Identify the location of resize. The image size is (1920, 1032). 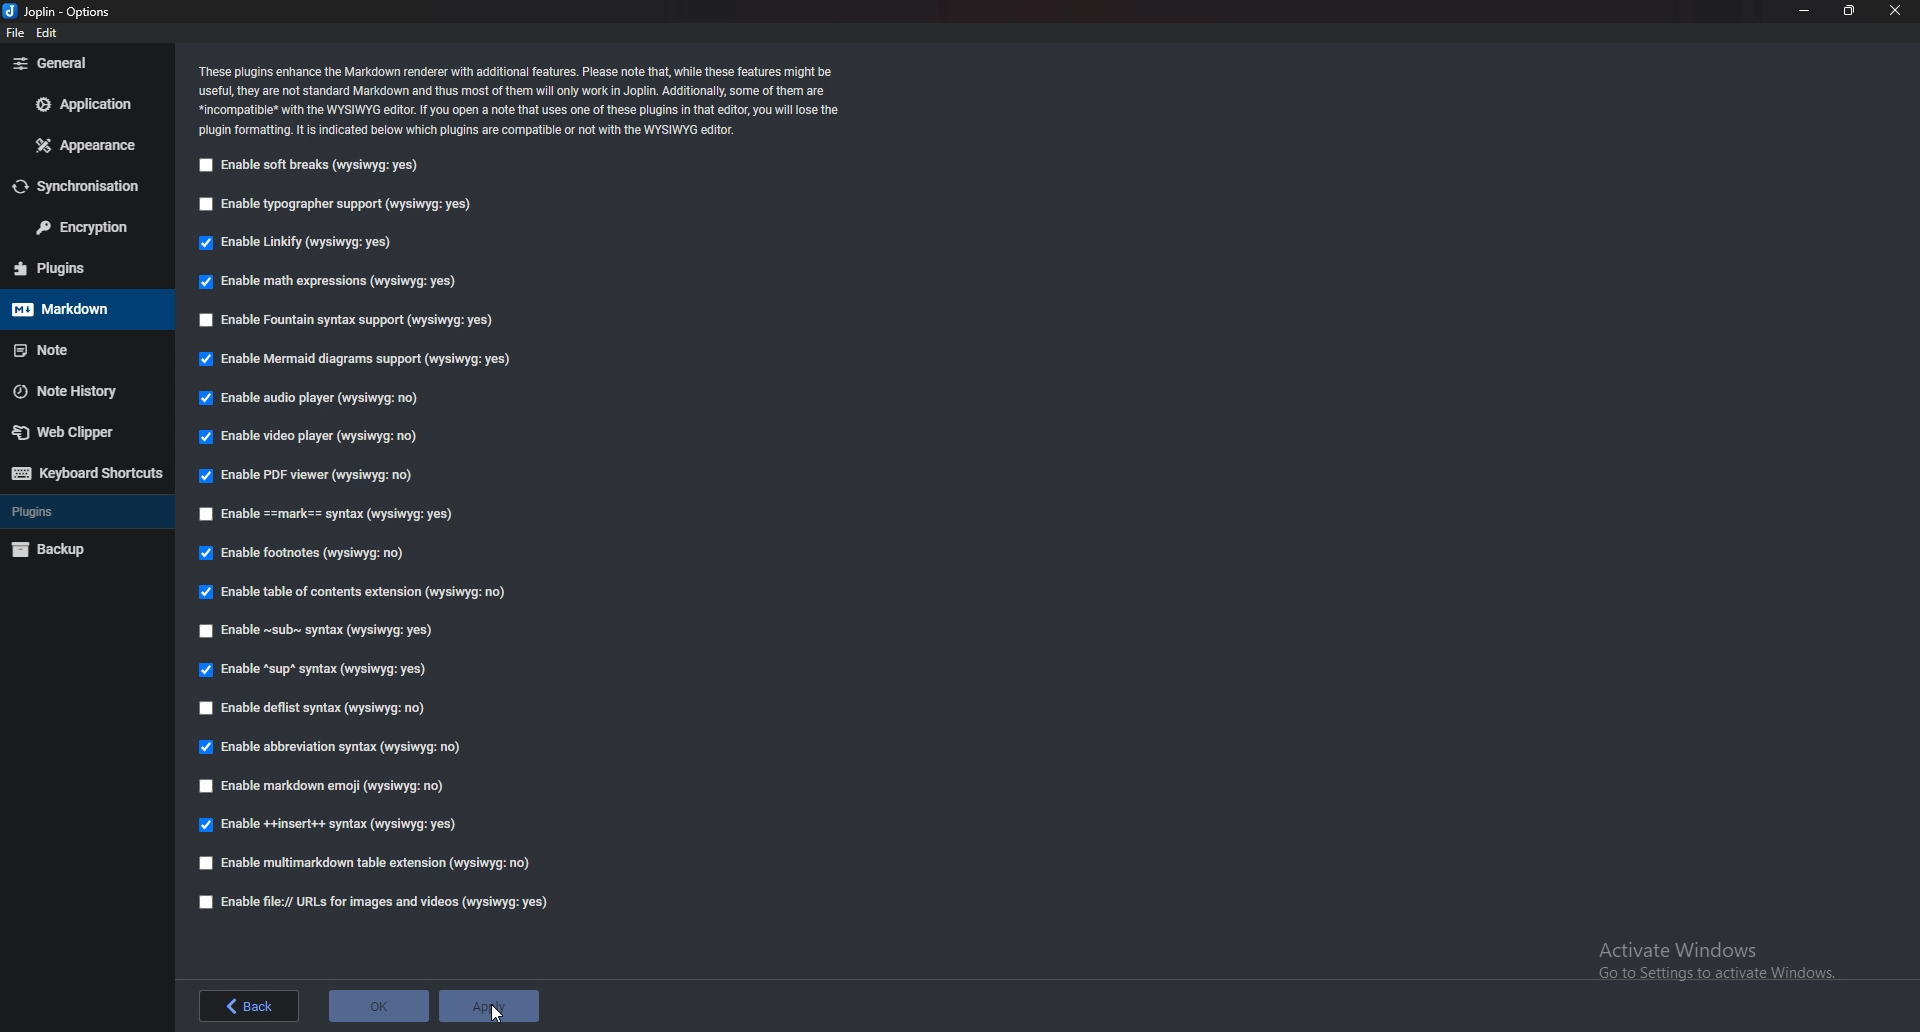
(1848, 10).